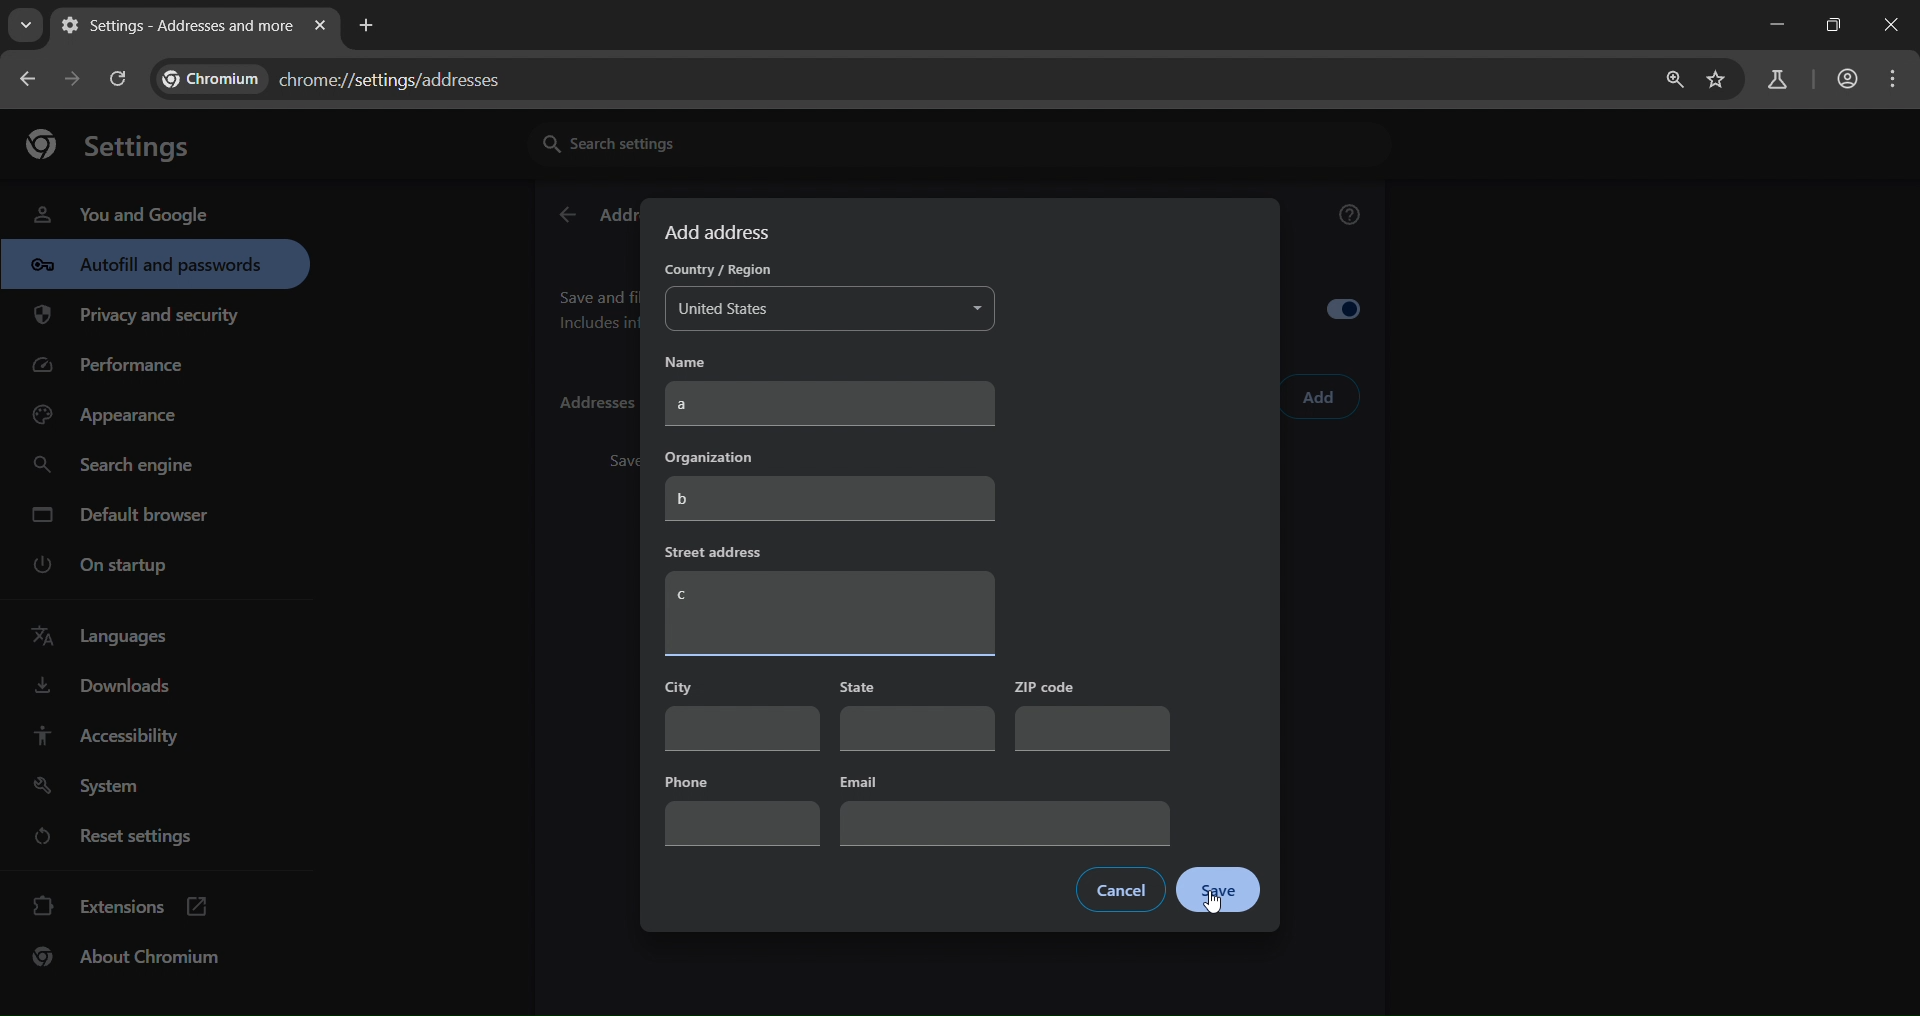 The image size is (1920, 1016). Describe the element at coordinates (1218, 891) in the screenshot. I see `save` at that location.